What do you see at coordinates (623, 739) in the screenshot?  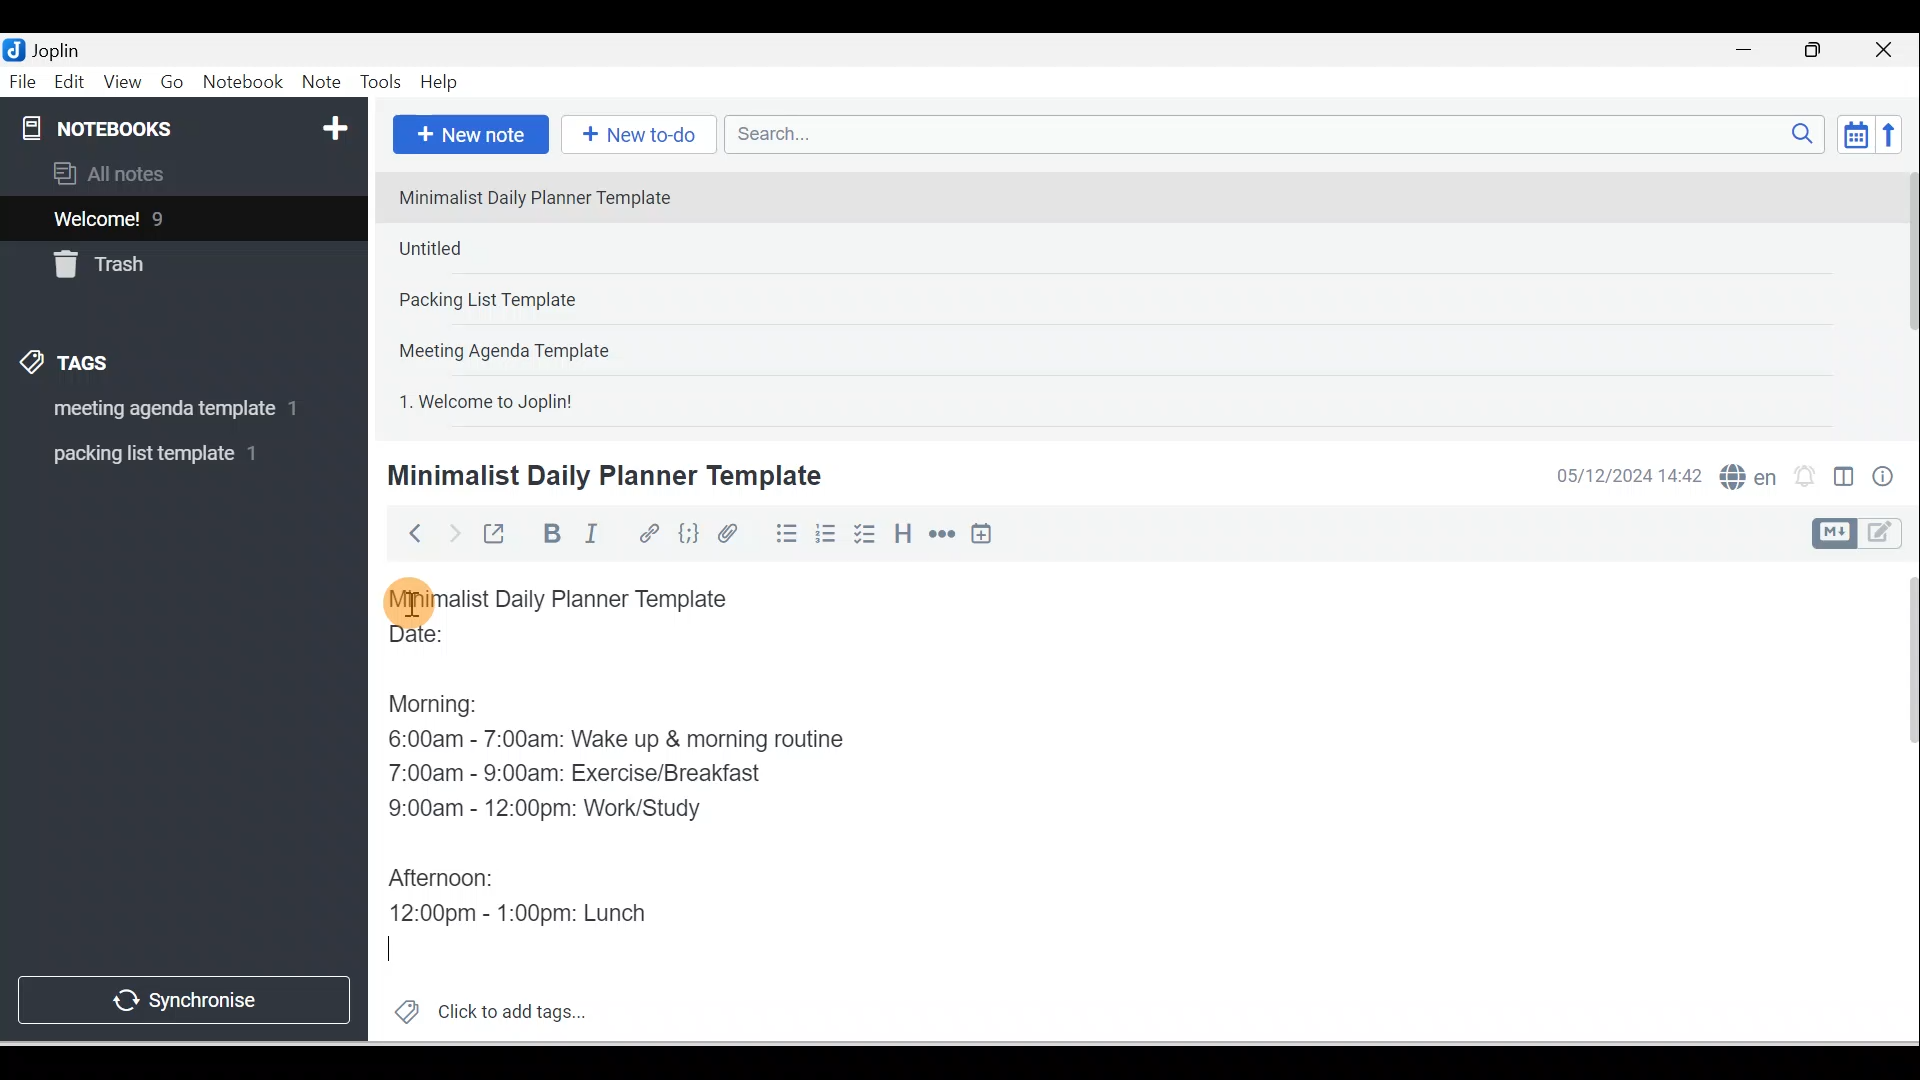 I see `6:00am - 7:00am: Wake up & morning routine` at bounding box center [623, 739].